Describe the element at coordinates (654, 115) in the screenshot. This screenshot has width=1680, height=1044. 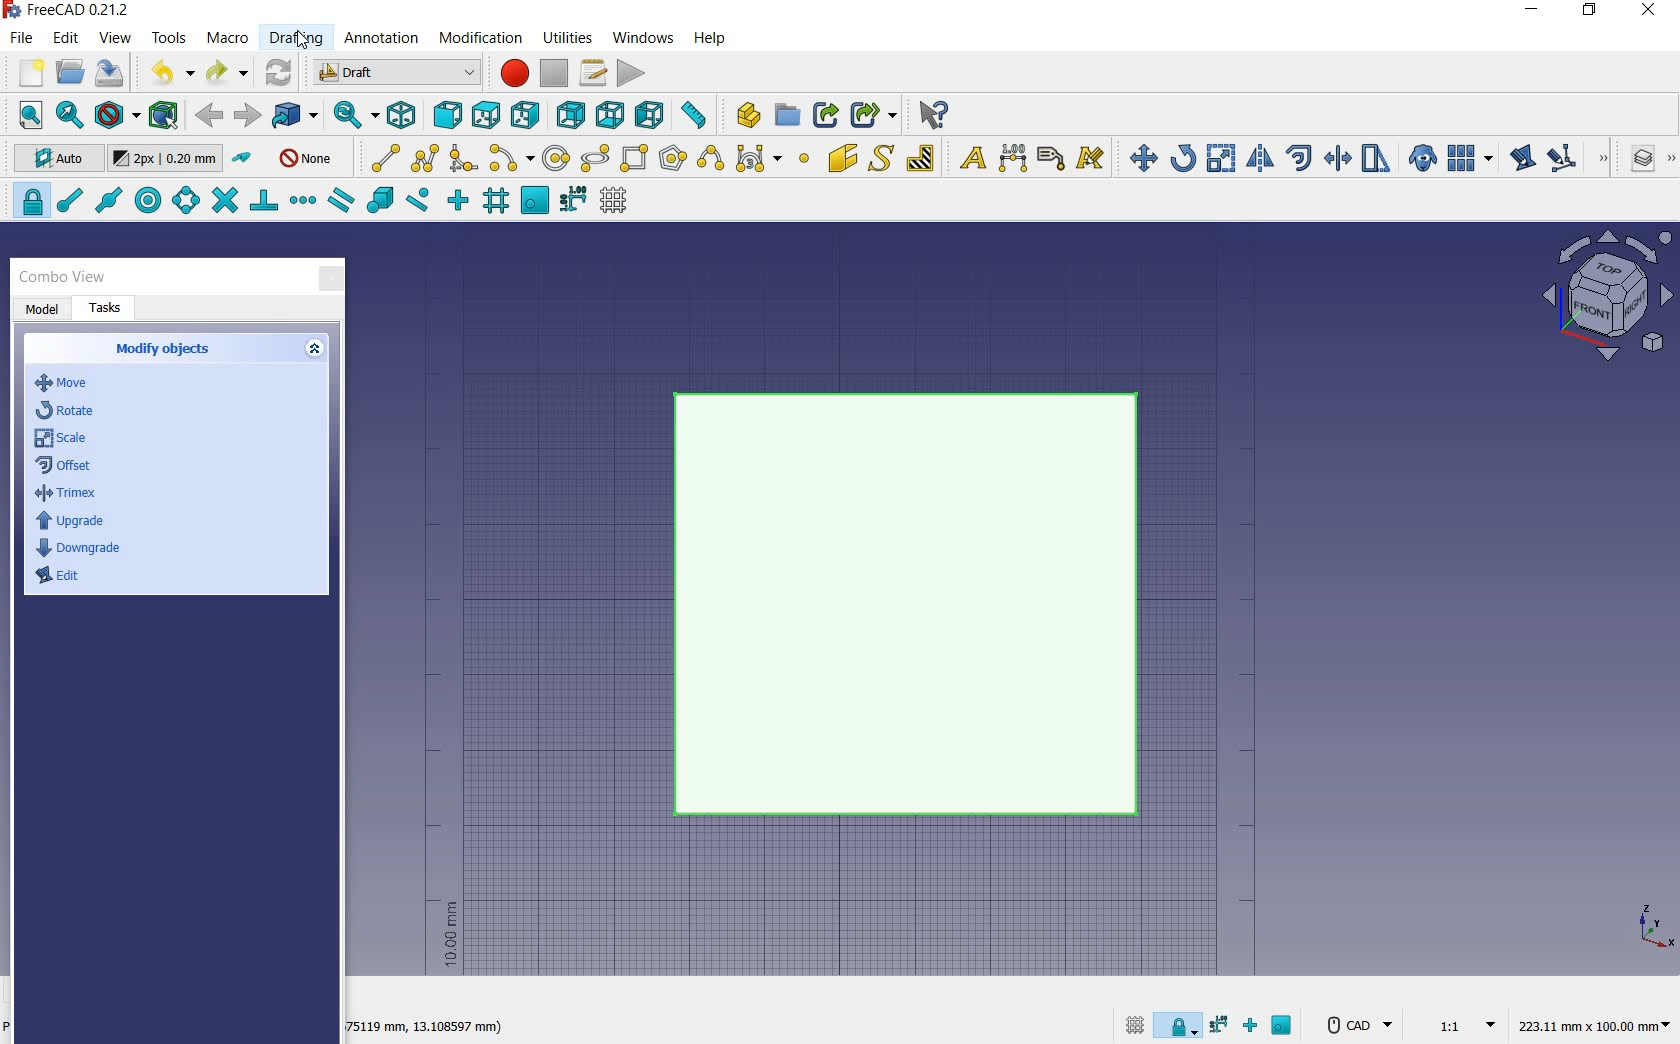
I see `left` at that location.